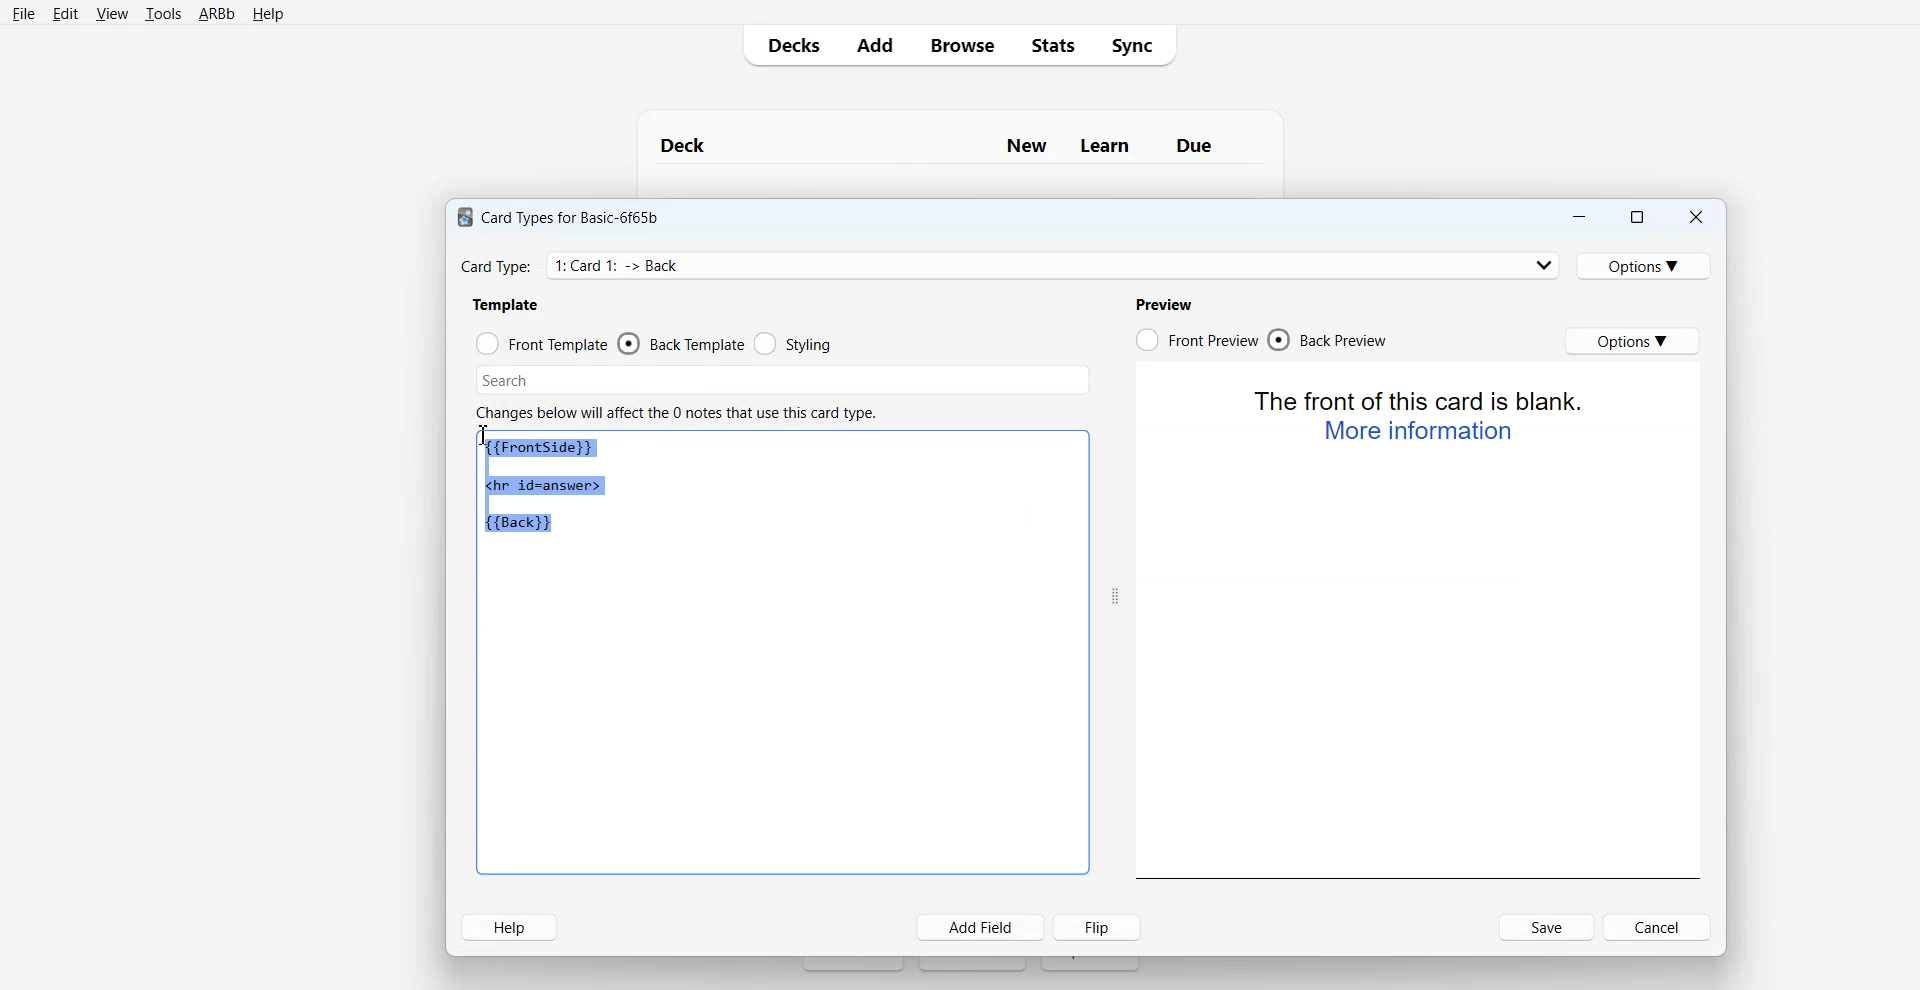 The height and width of the screenshot is (990, 1920). Describe the element at coordinates (1648, 264) in the screenshot. I see `Options` at that location.